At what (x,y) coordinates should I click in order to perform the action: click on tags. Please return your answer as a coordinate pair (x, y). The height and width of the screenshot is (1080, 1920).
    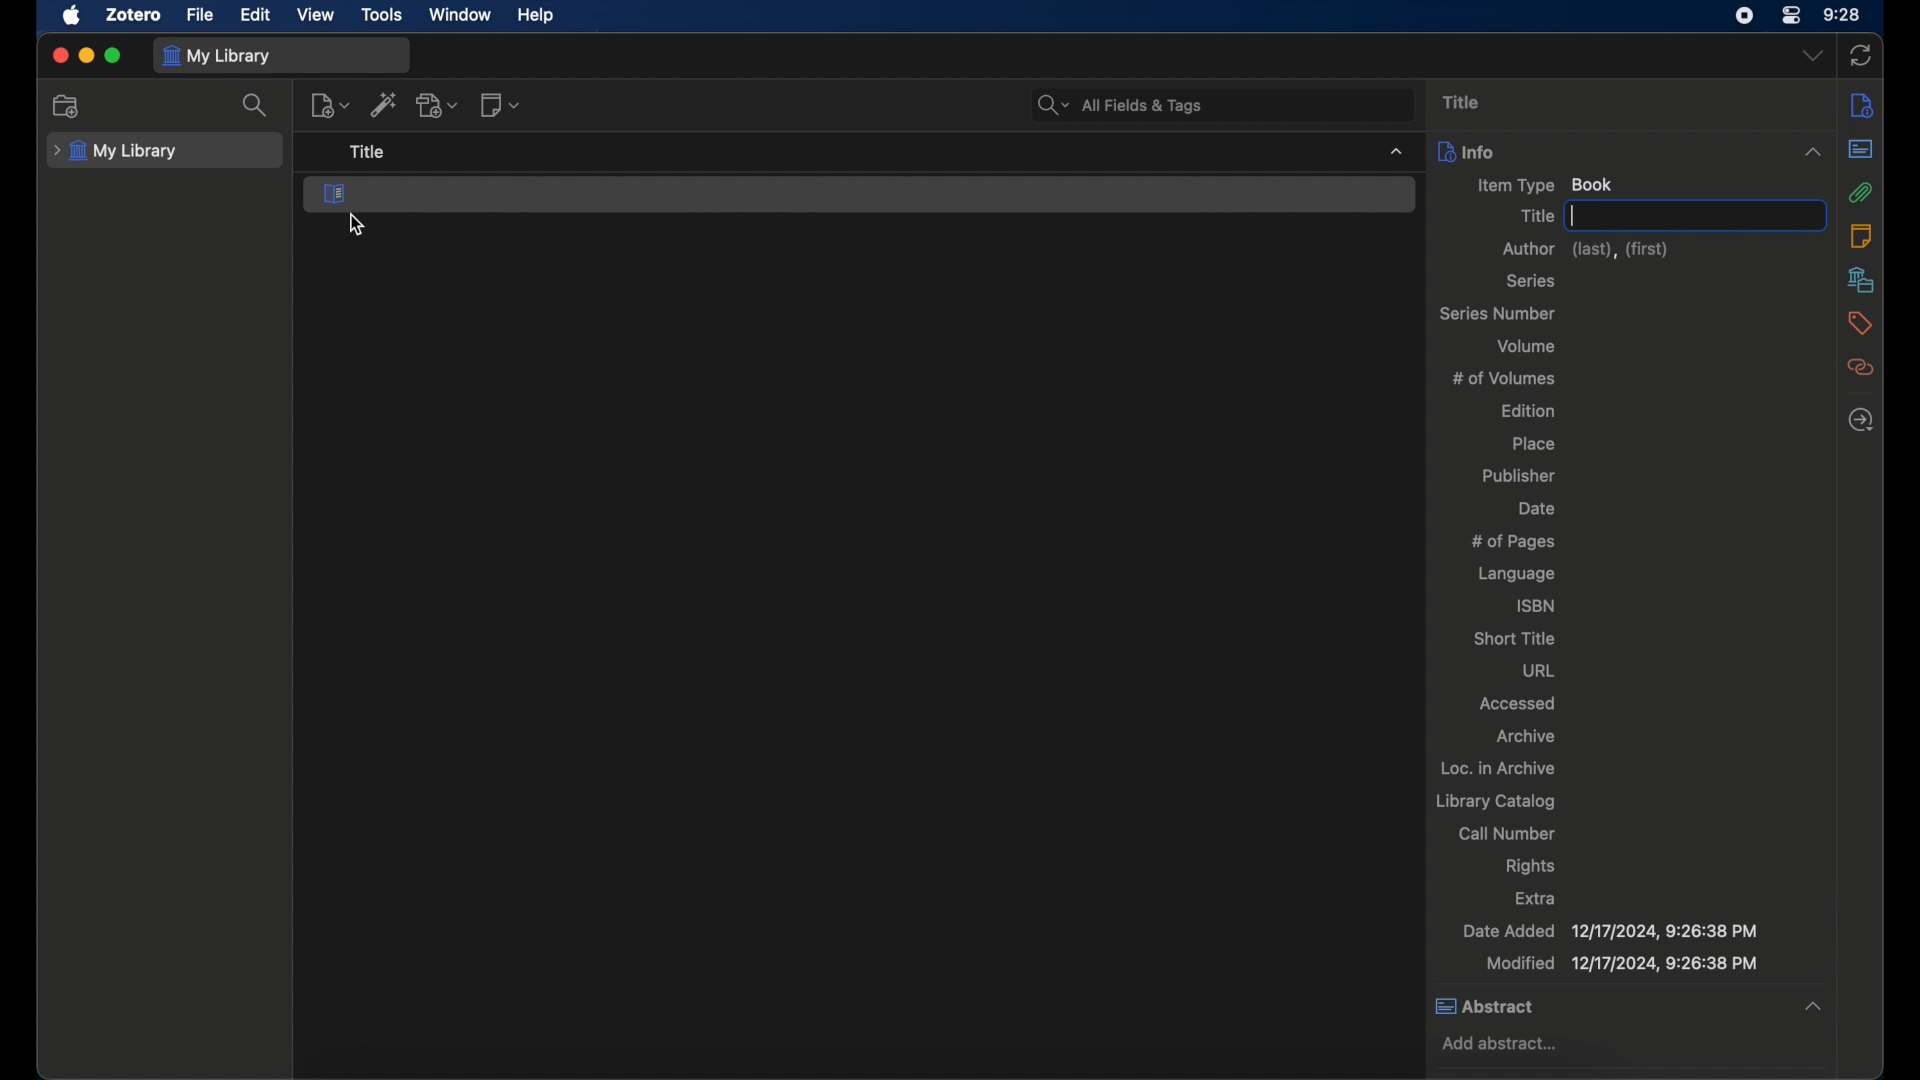
    Looking at the image, I should click on (1859, 323).